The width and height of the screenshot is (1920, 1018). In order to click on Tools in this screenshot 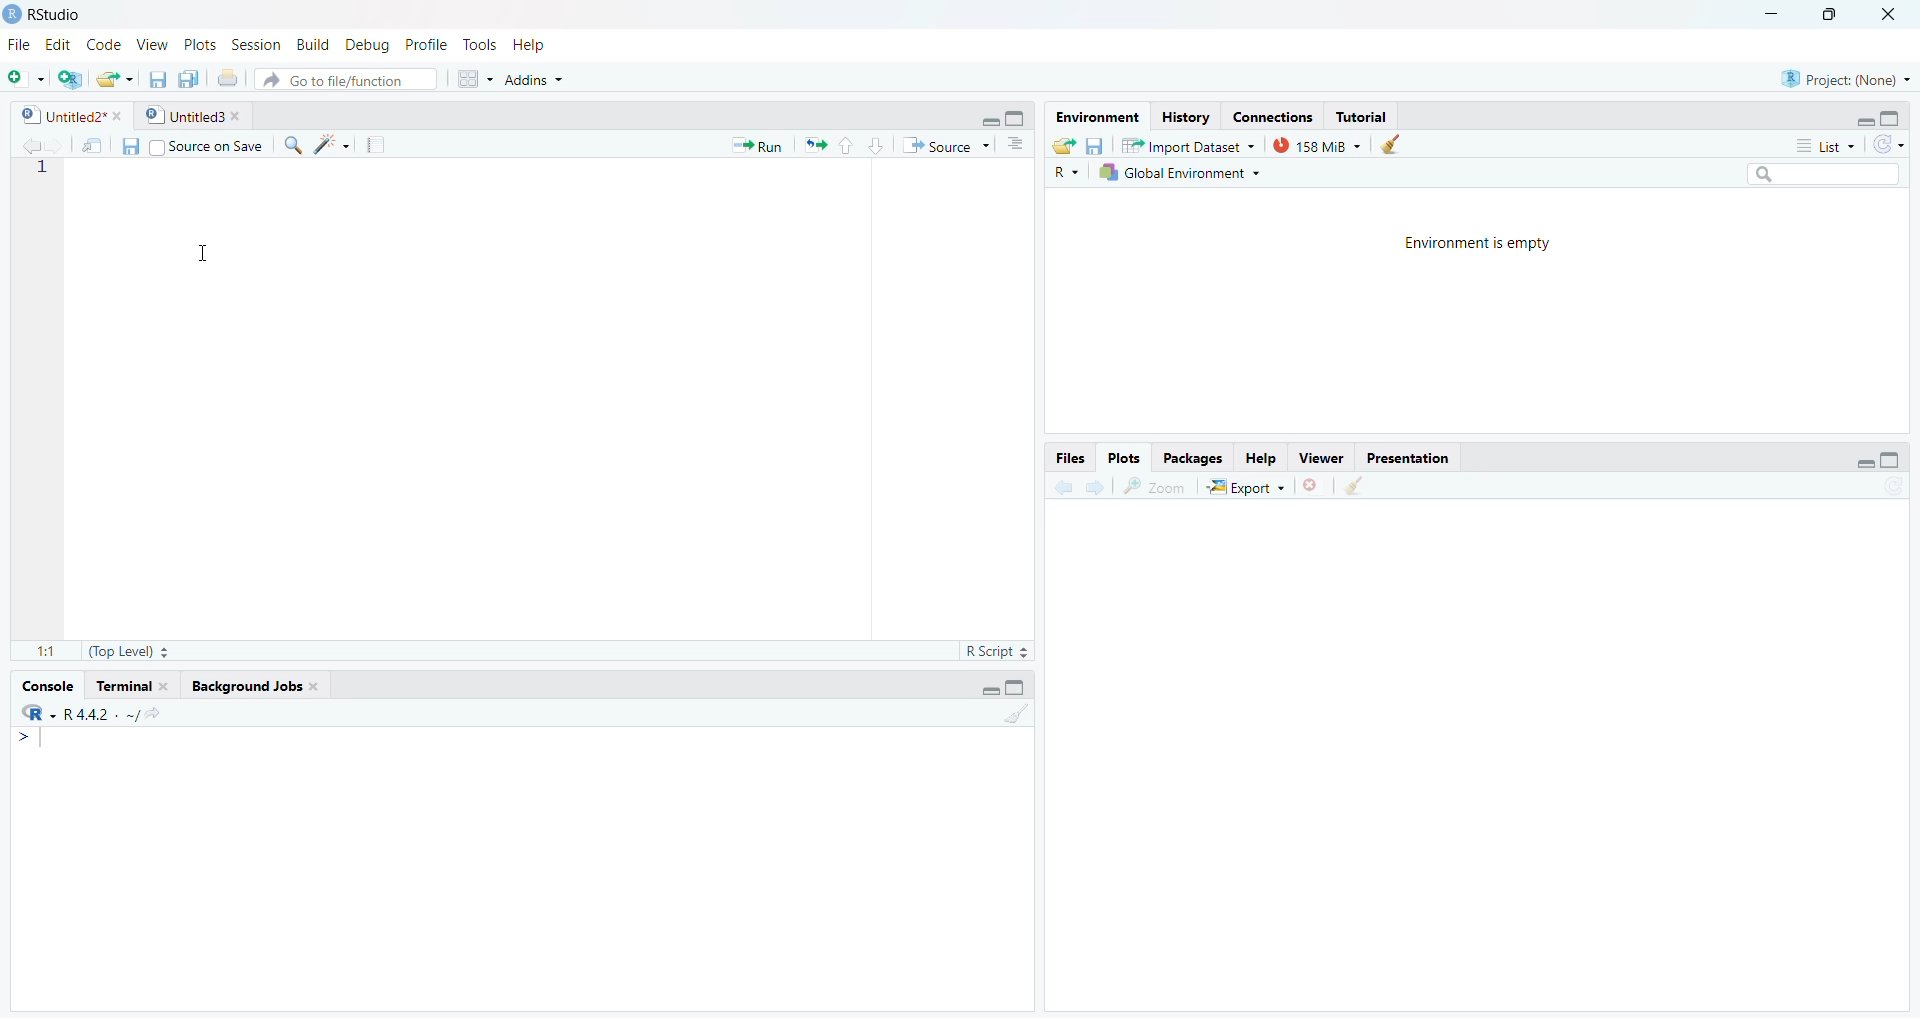, I will do `click(481, 43)`.